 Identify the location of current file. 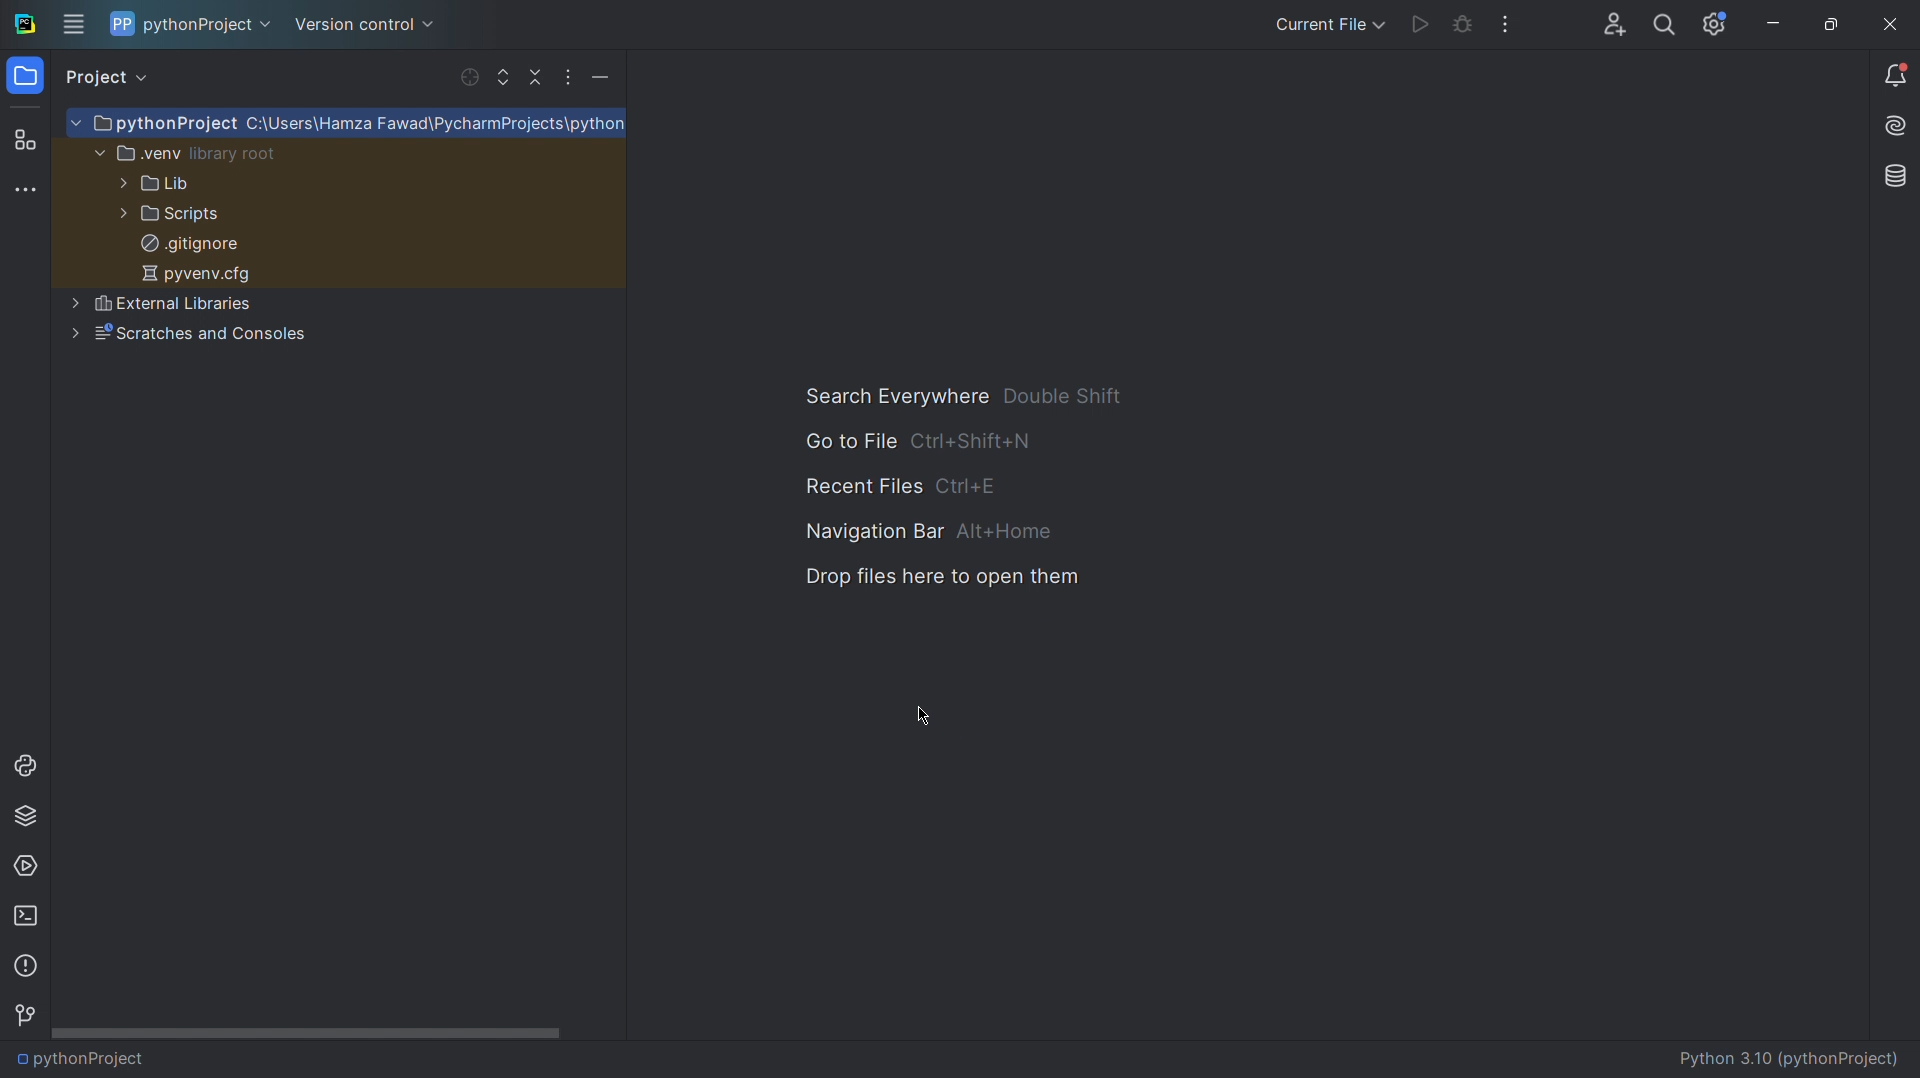
(1326, 22).